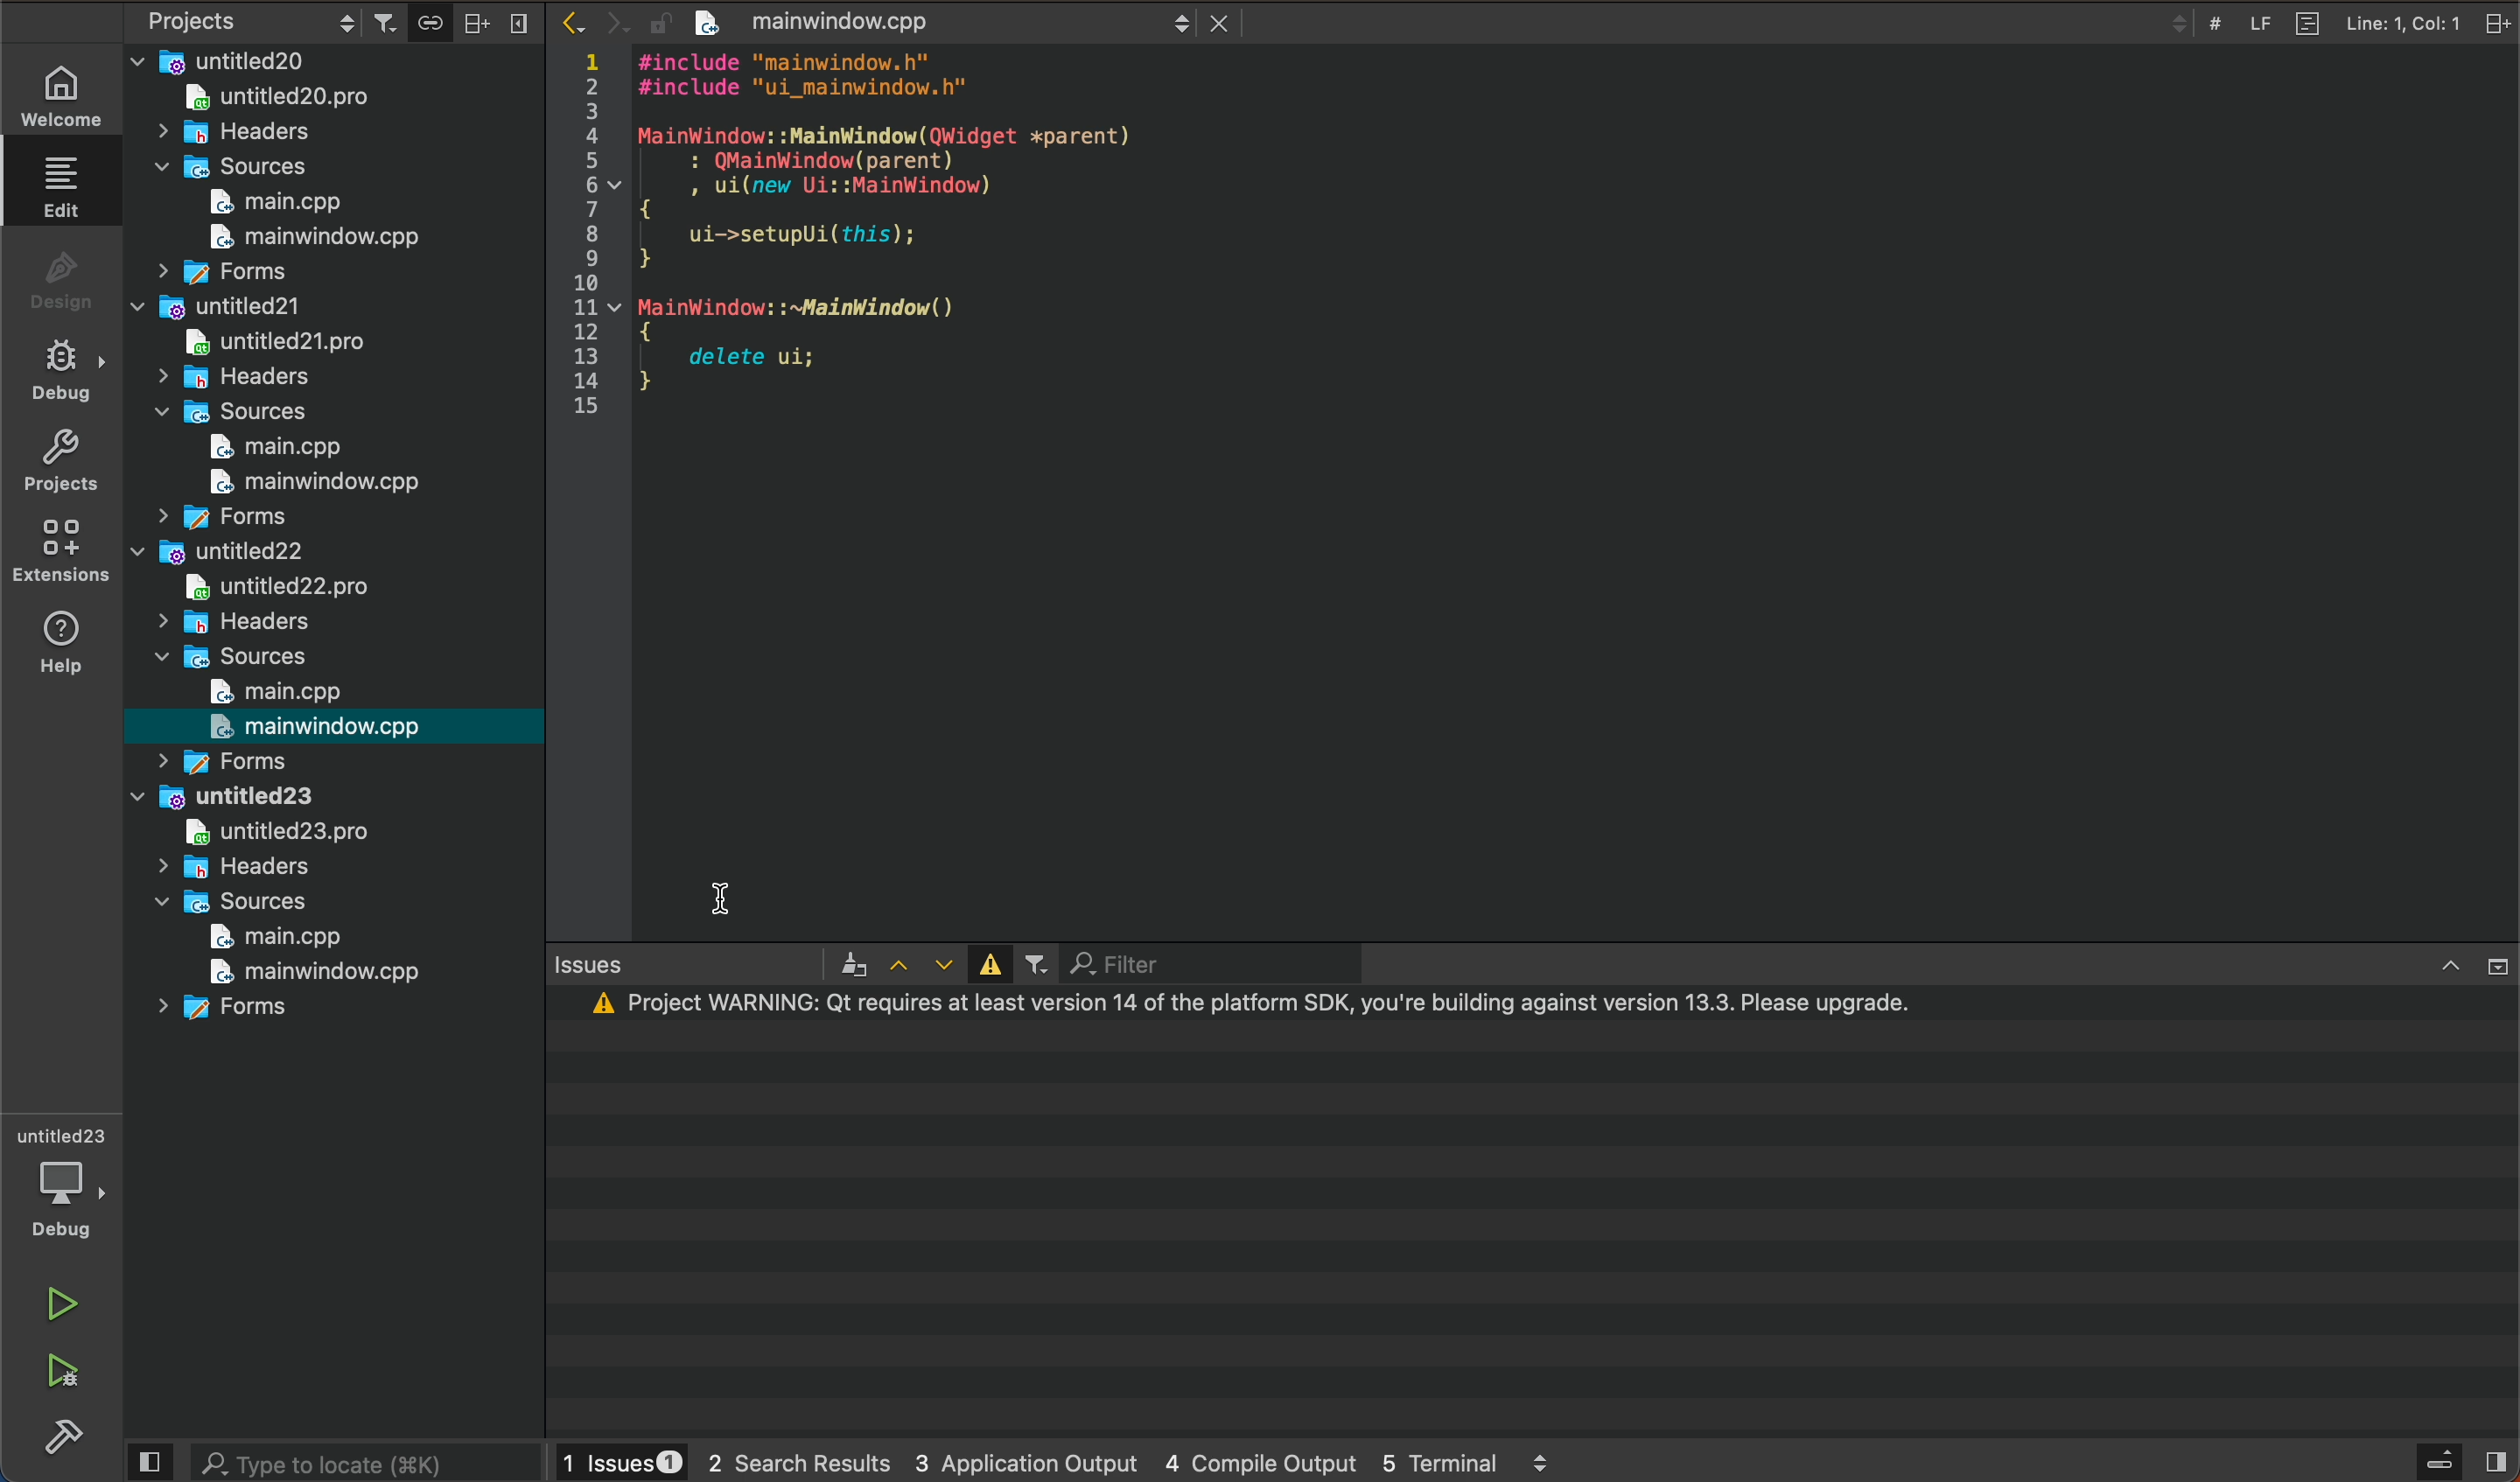  What do you see at coordinates (865, 250) in the screenshot?
I see `code` at bounding box center [865, 250].